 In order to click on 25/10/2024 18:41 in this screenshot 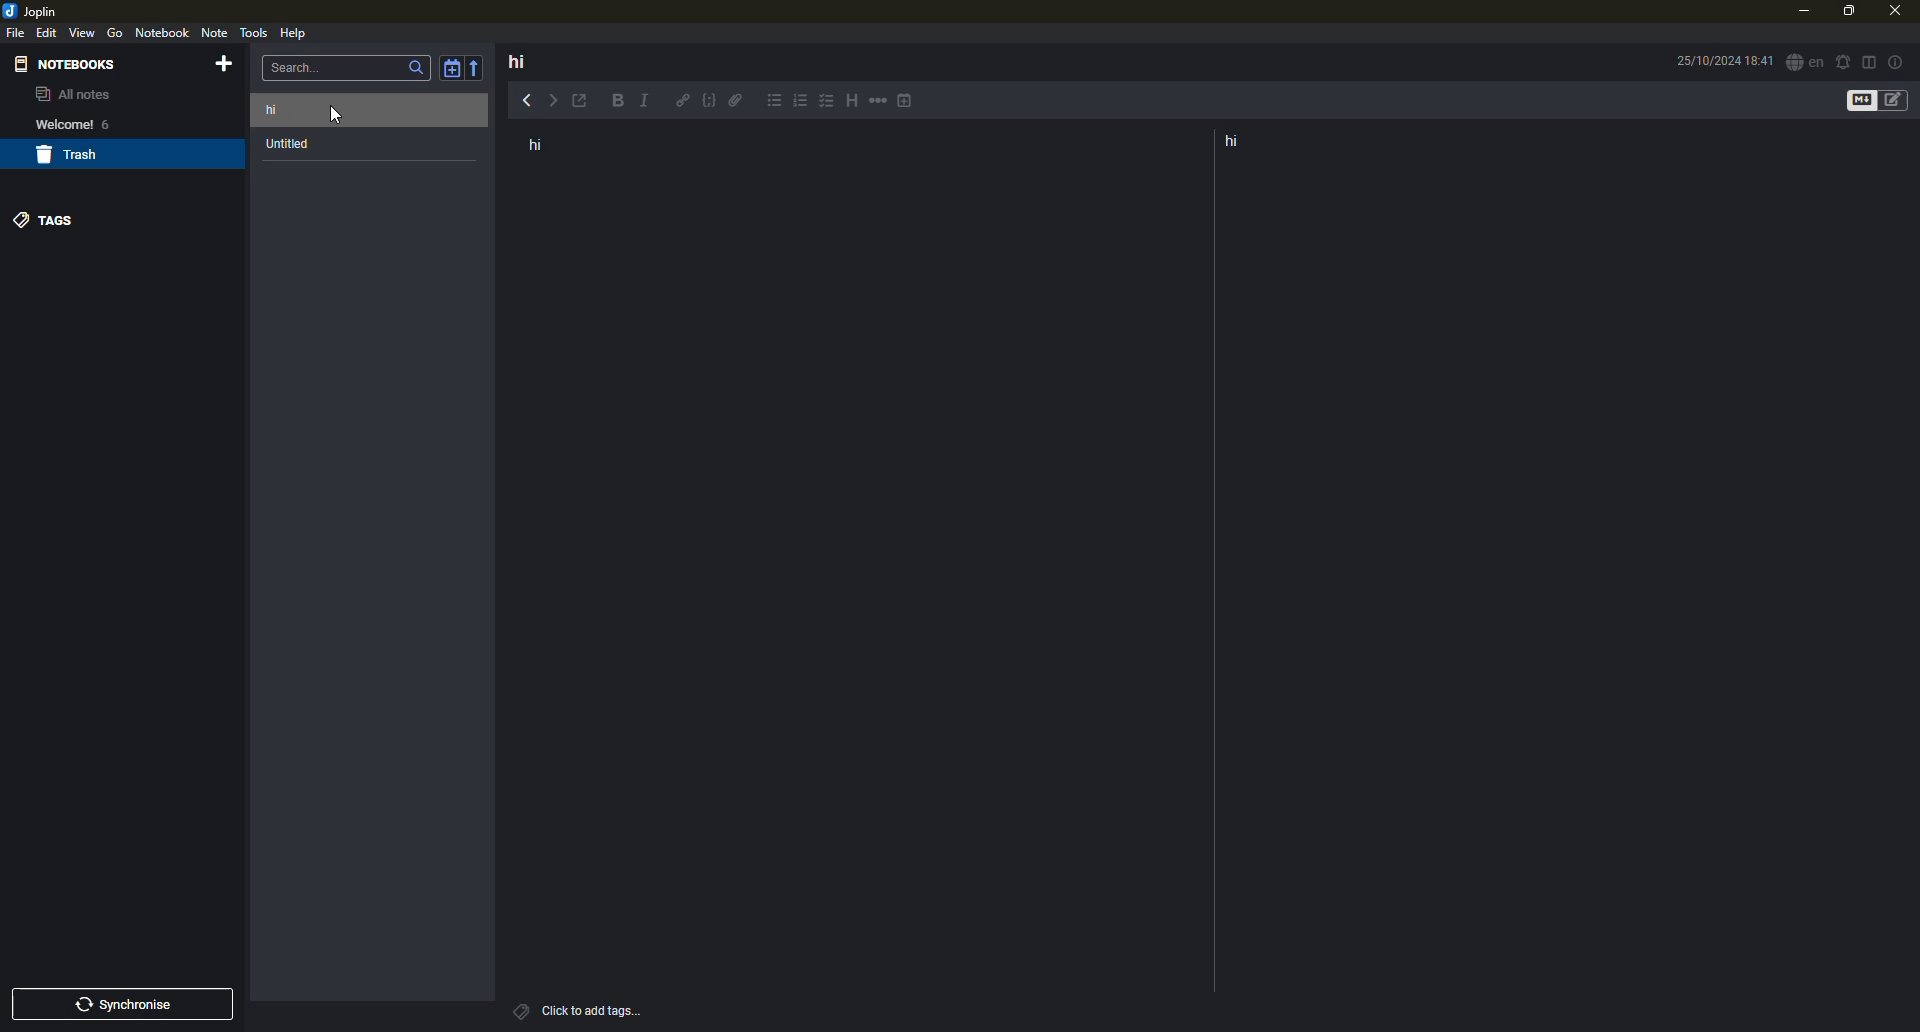, I will do `click(1725, 61)`.